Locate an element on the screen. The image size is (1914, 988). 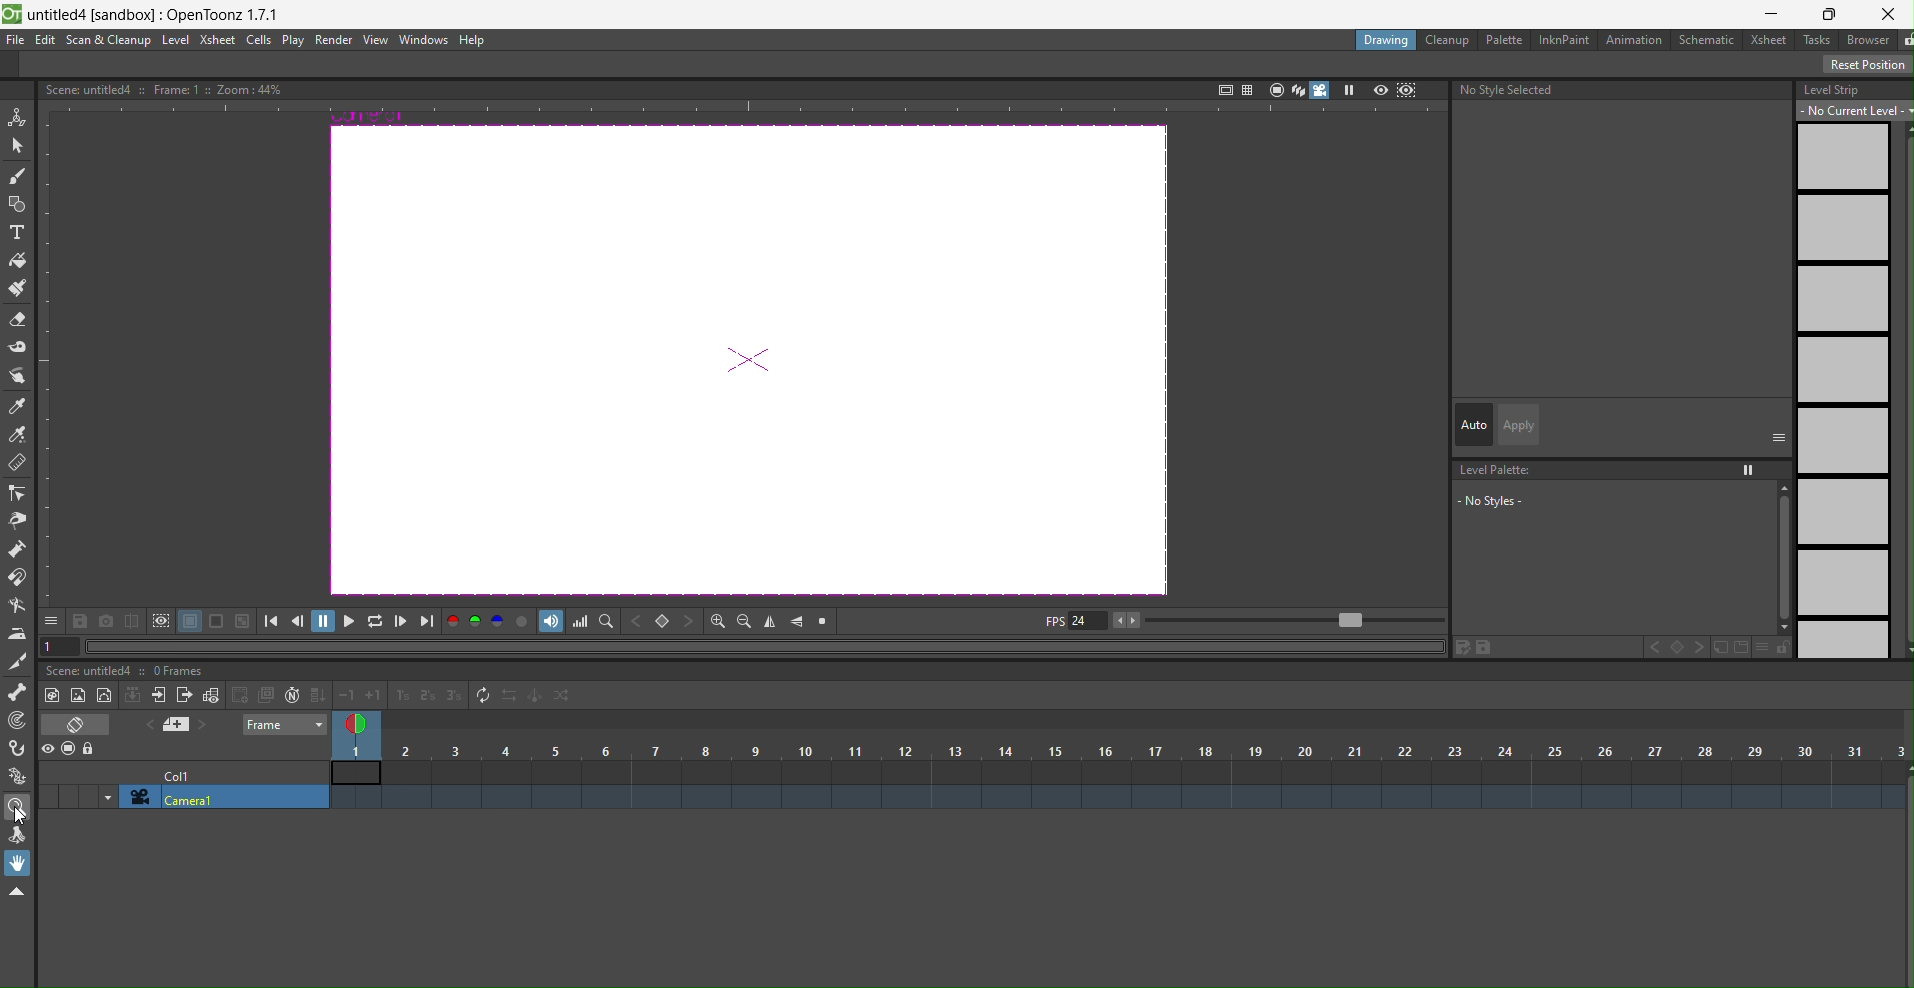
 is located at coordinates (58, 749).